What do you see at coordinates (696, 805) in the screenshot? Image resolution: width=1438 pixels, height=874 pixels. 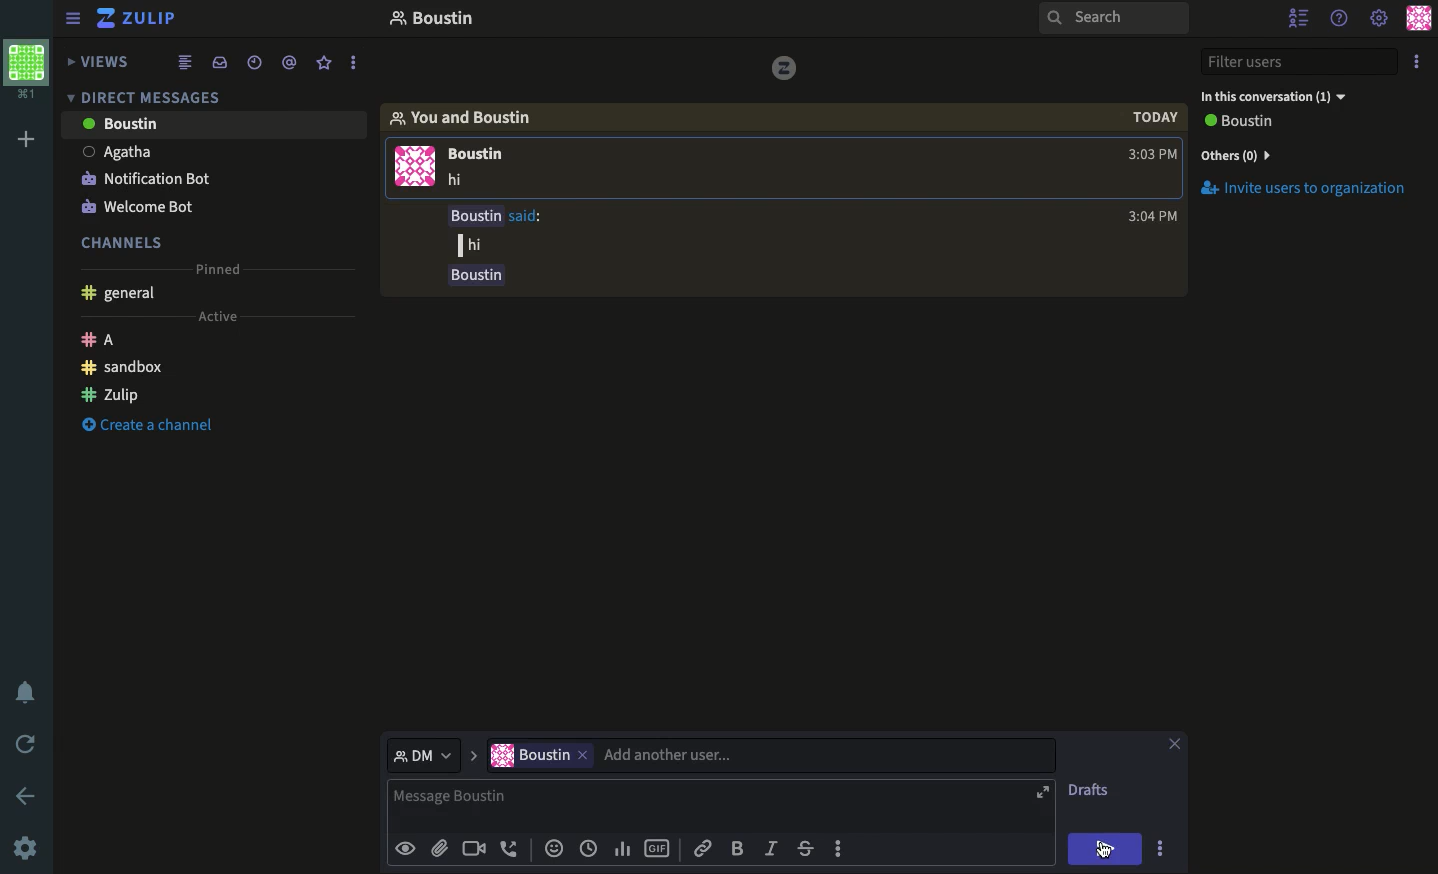 I see `Text` at bounding box center [696, 805].